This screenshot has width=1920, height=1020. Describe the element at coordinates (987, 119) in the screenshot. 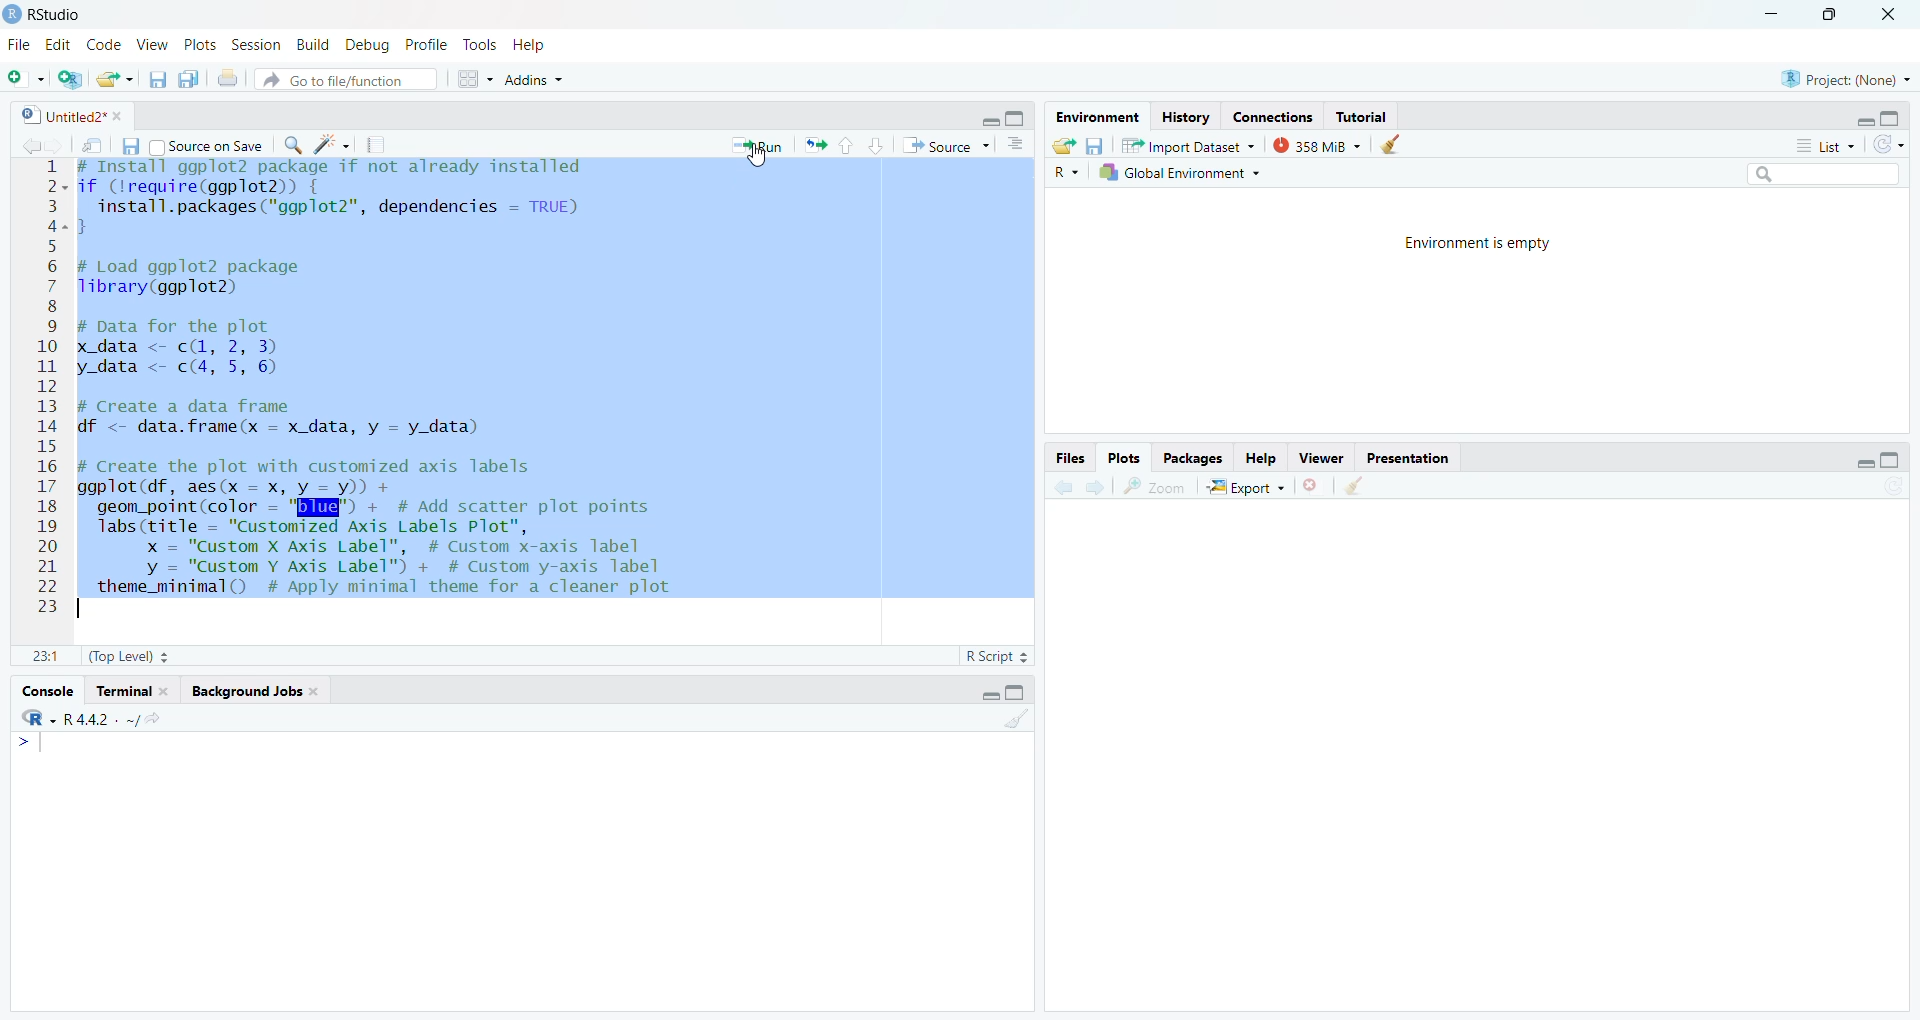

I see `minimise` at that location.